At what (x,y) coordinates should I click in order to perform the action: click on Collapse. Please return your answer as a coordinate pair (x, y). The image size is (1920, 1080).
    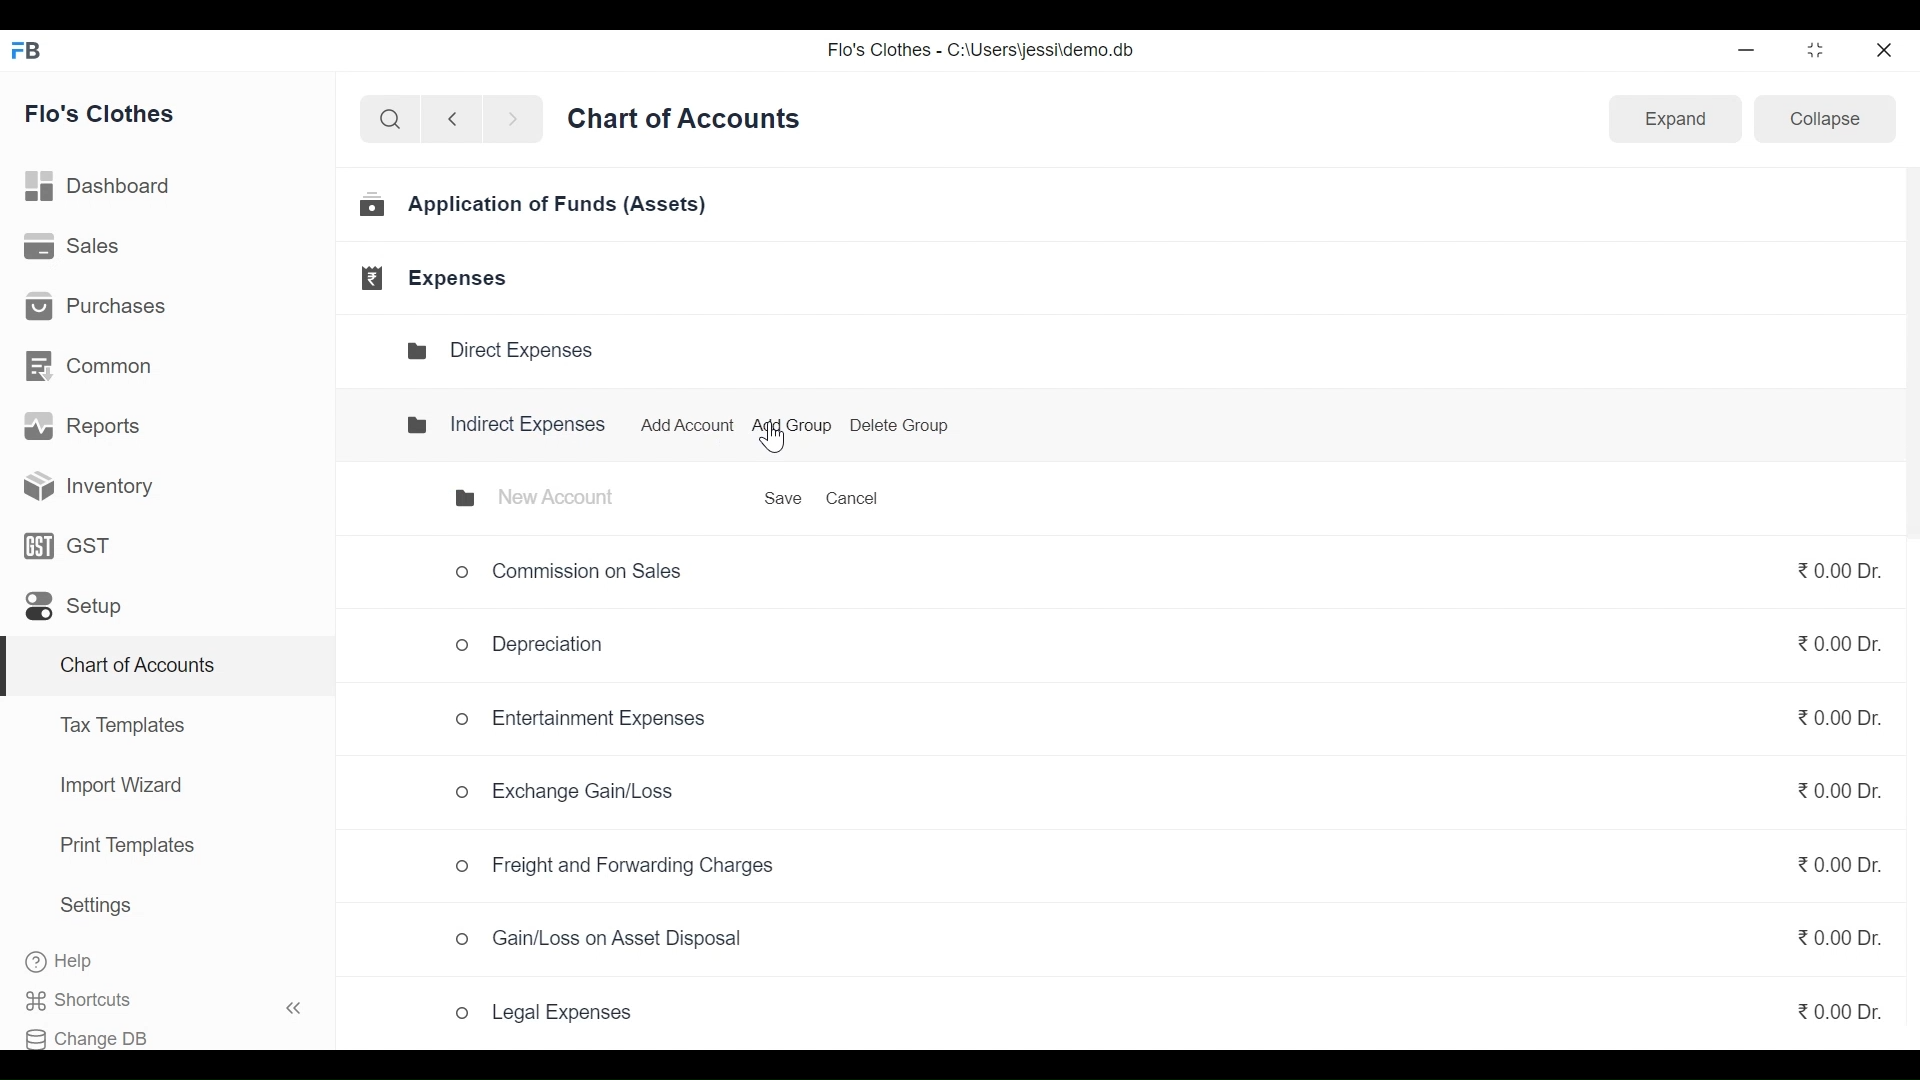
    Looking at the image, I should click on (1828, 123).